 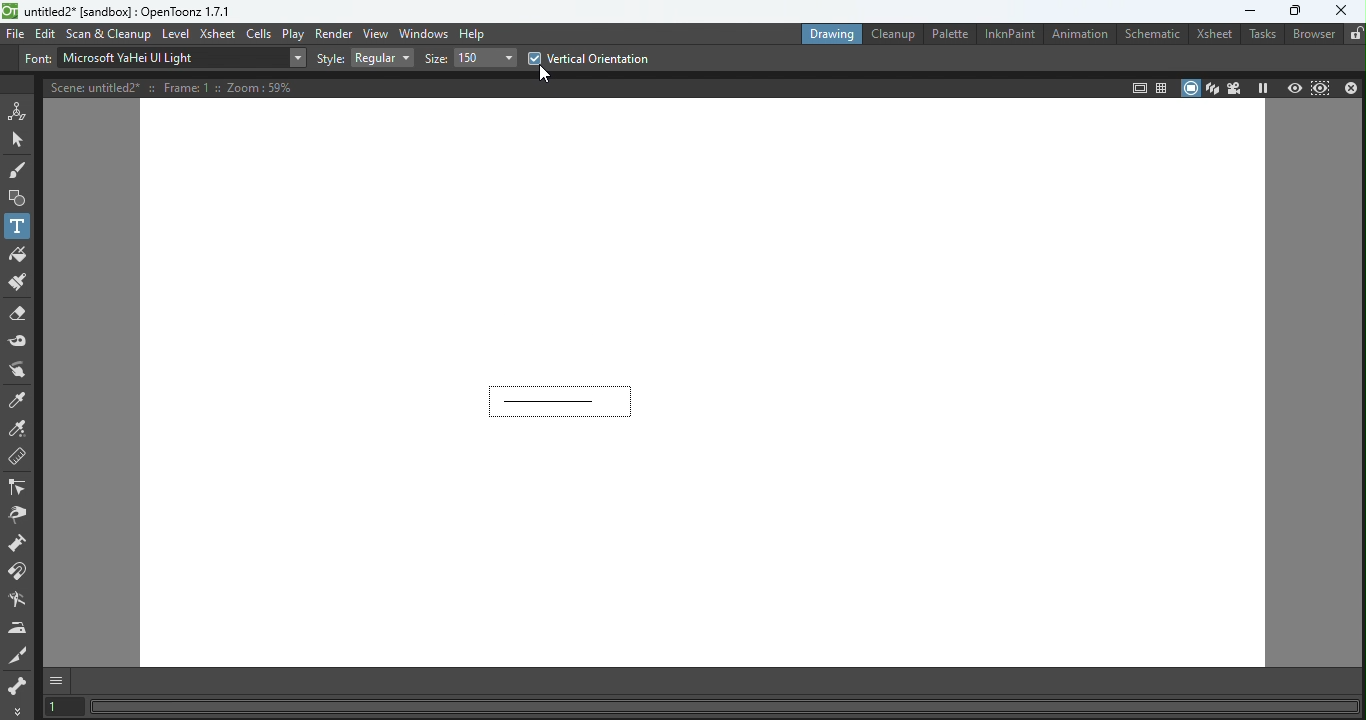 I want to click on Paint brush tool, so click(x=20, y=283).